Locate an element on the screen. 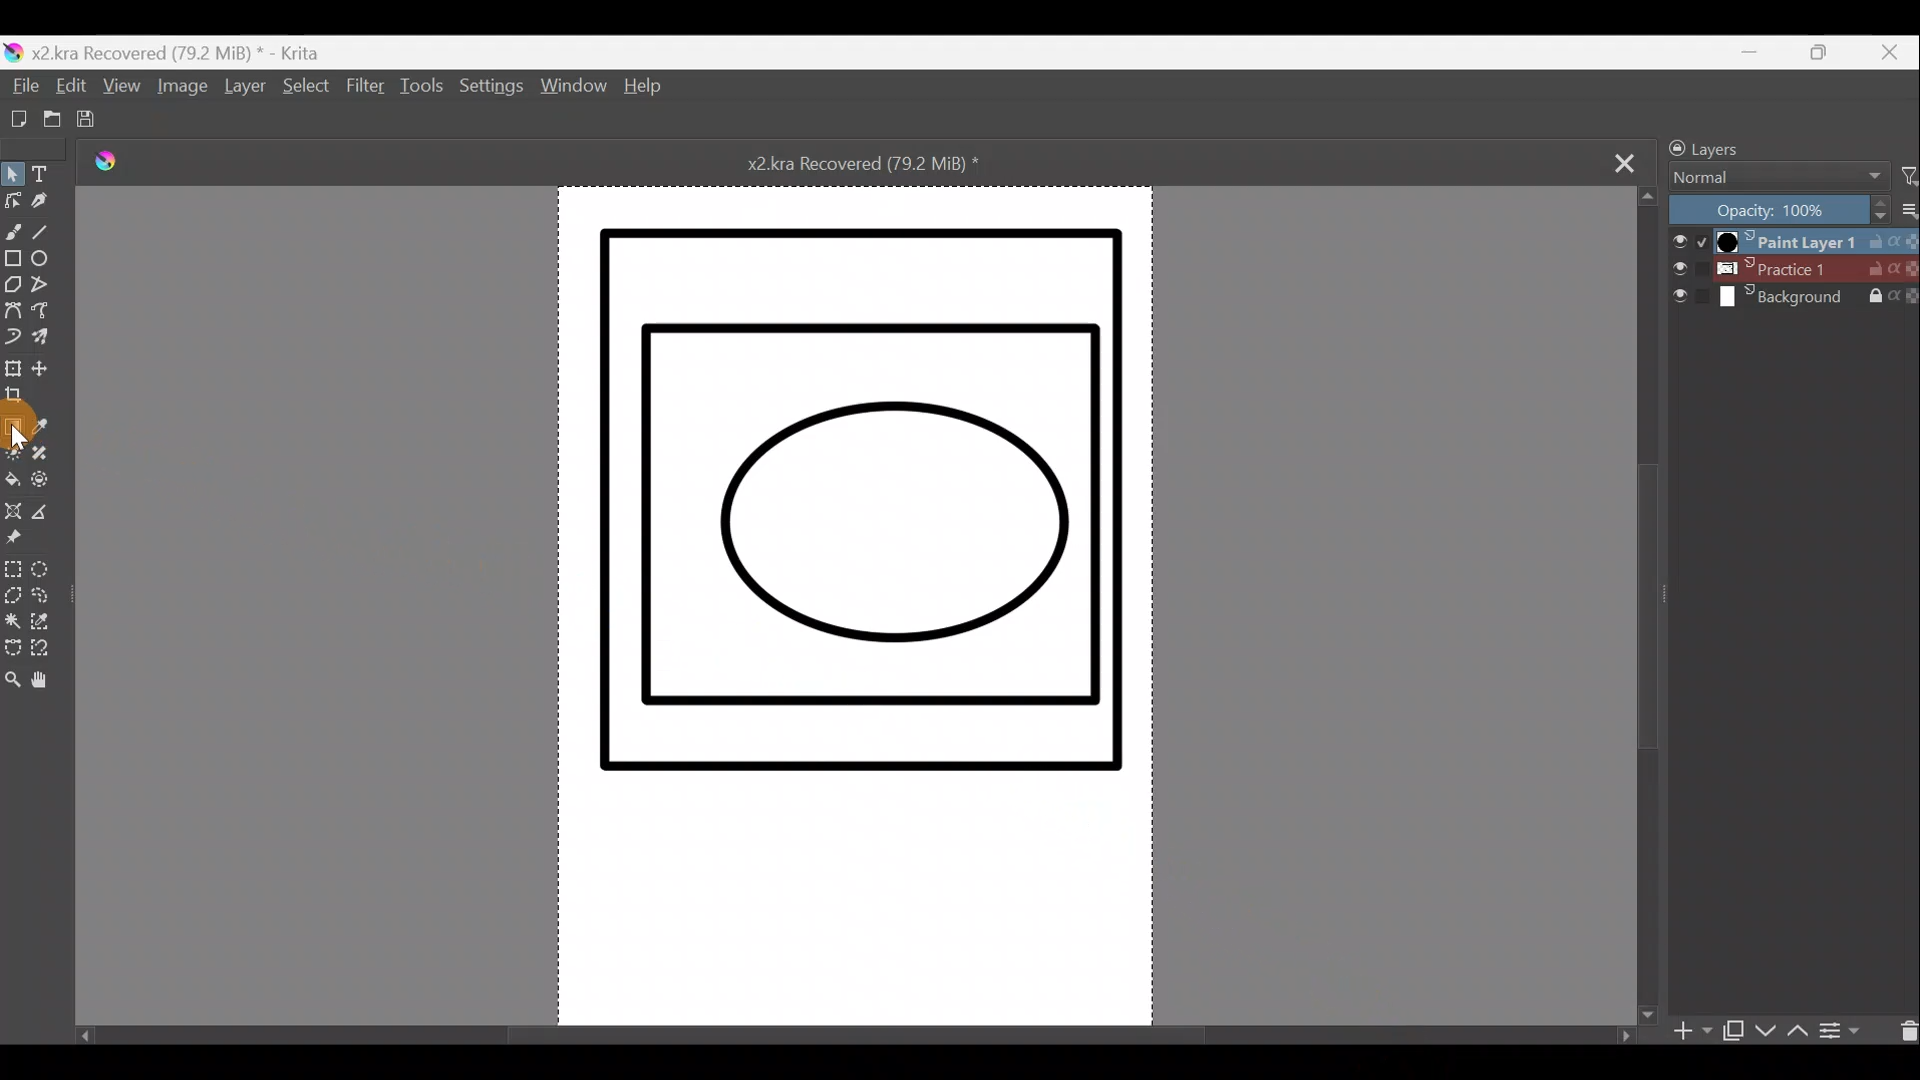  Ellipse tool is located at coordinates (46, 262).